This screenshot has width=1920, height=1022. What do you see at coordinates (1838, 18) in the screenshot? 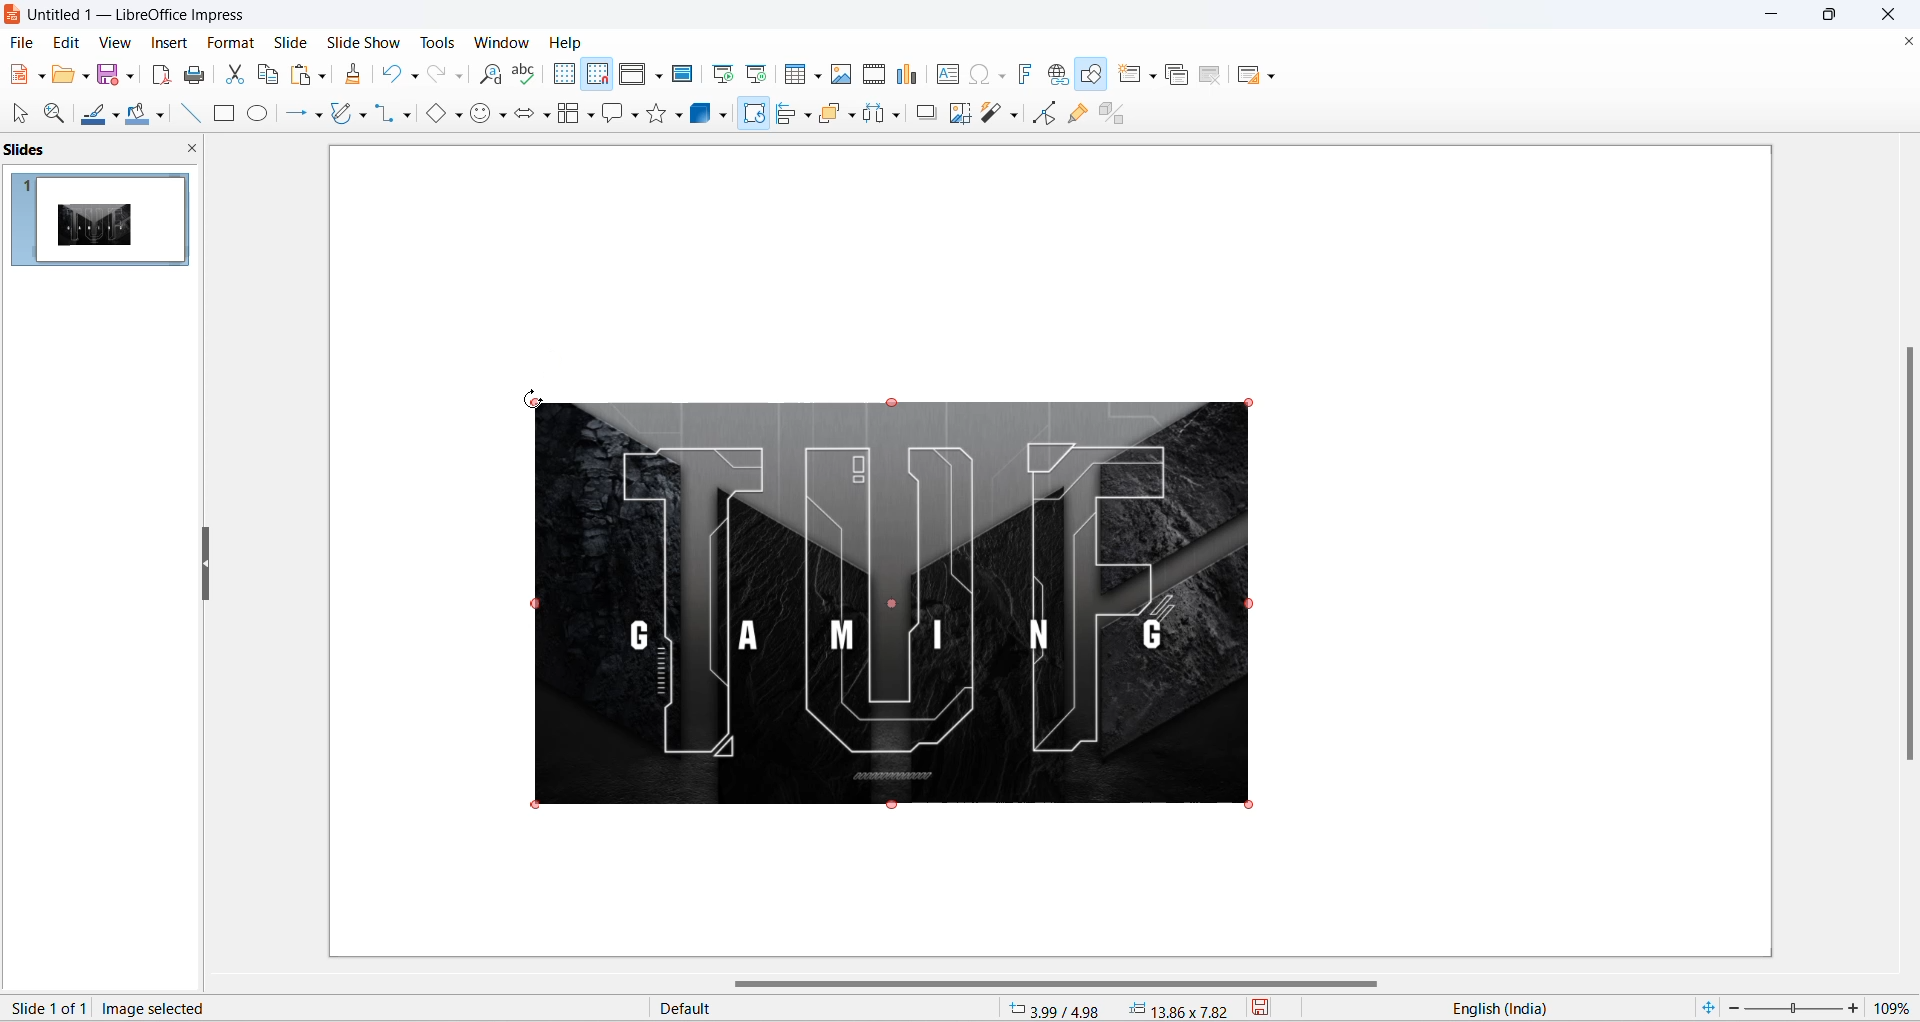
I see `maximize` at bounding box center [1838, 18].